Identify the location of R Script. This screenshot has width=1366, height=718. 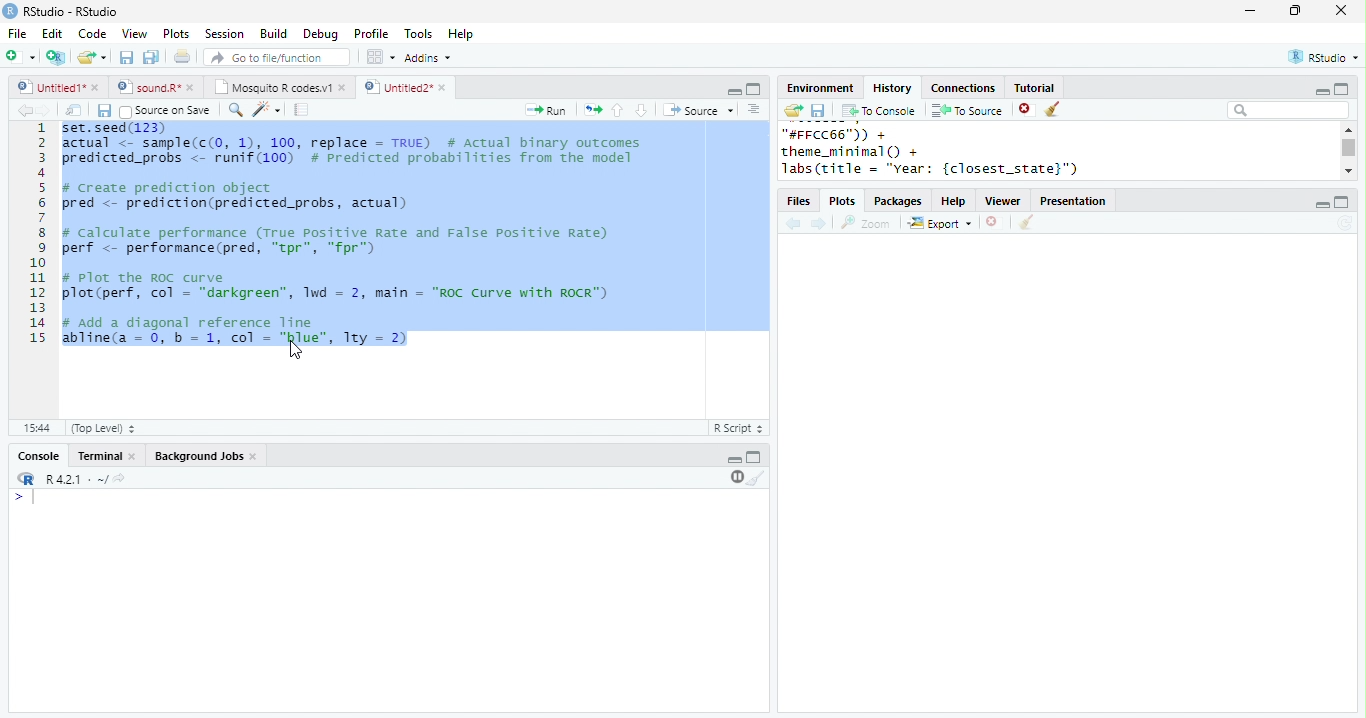
(739, 427).